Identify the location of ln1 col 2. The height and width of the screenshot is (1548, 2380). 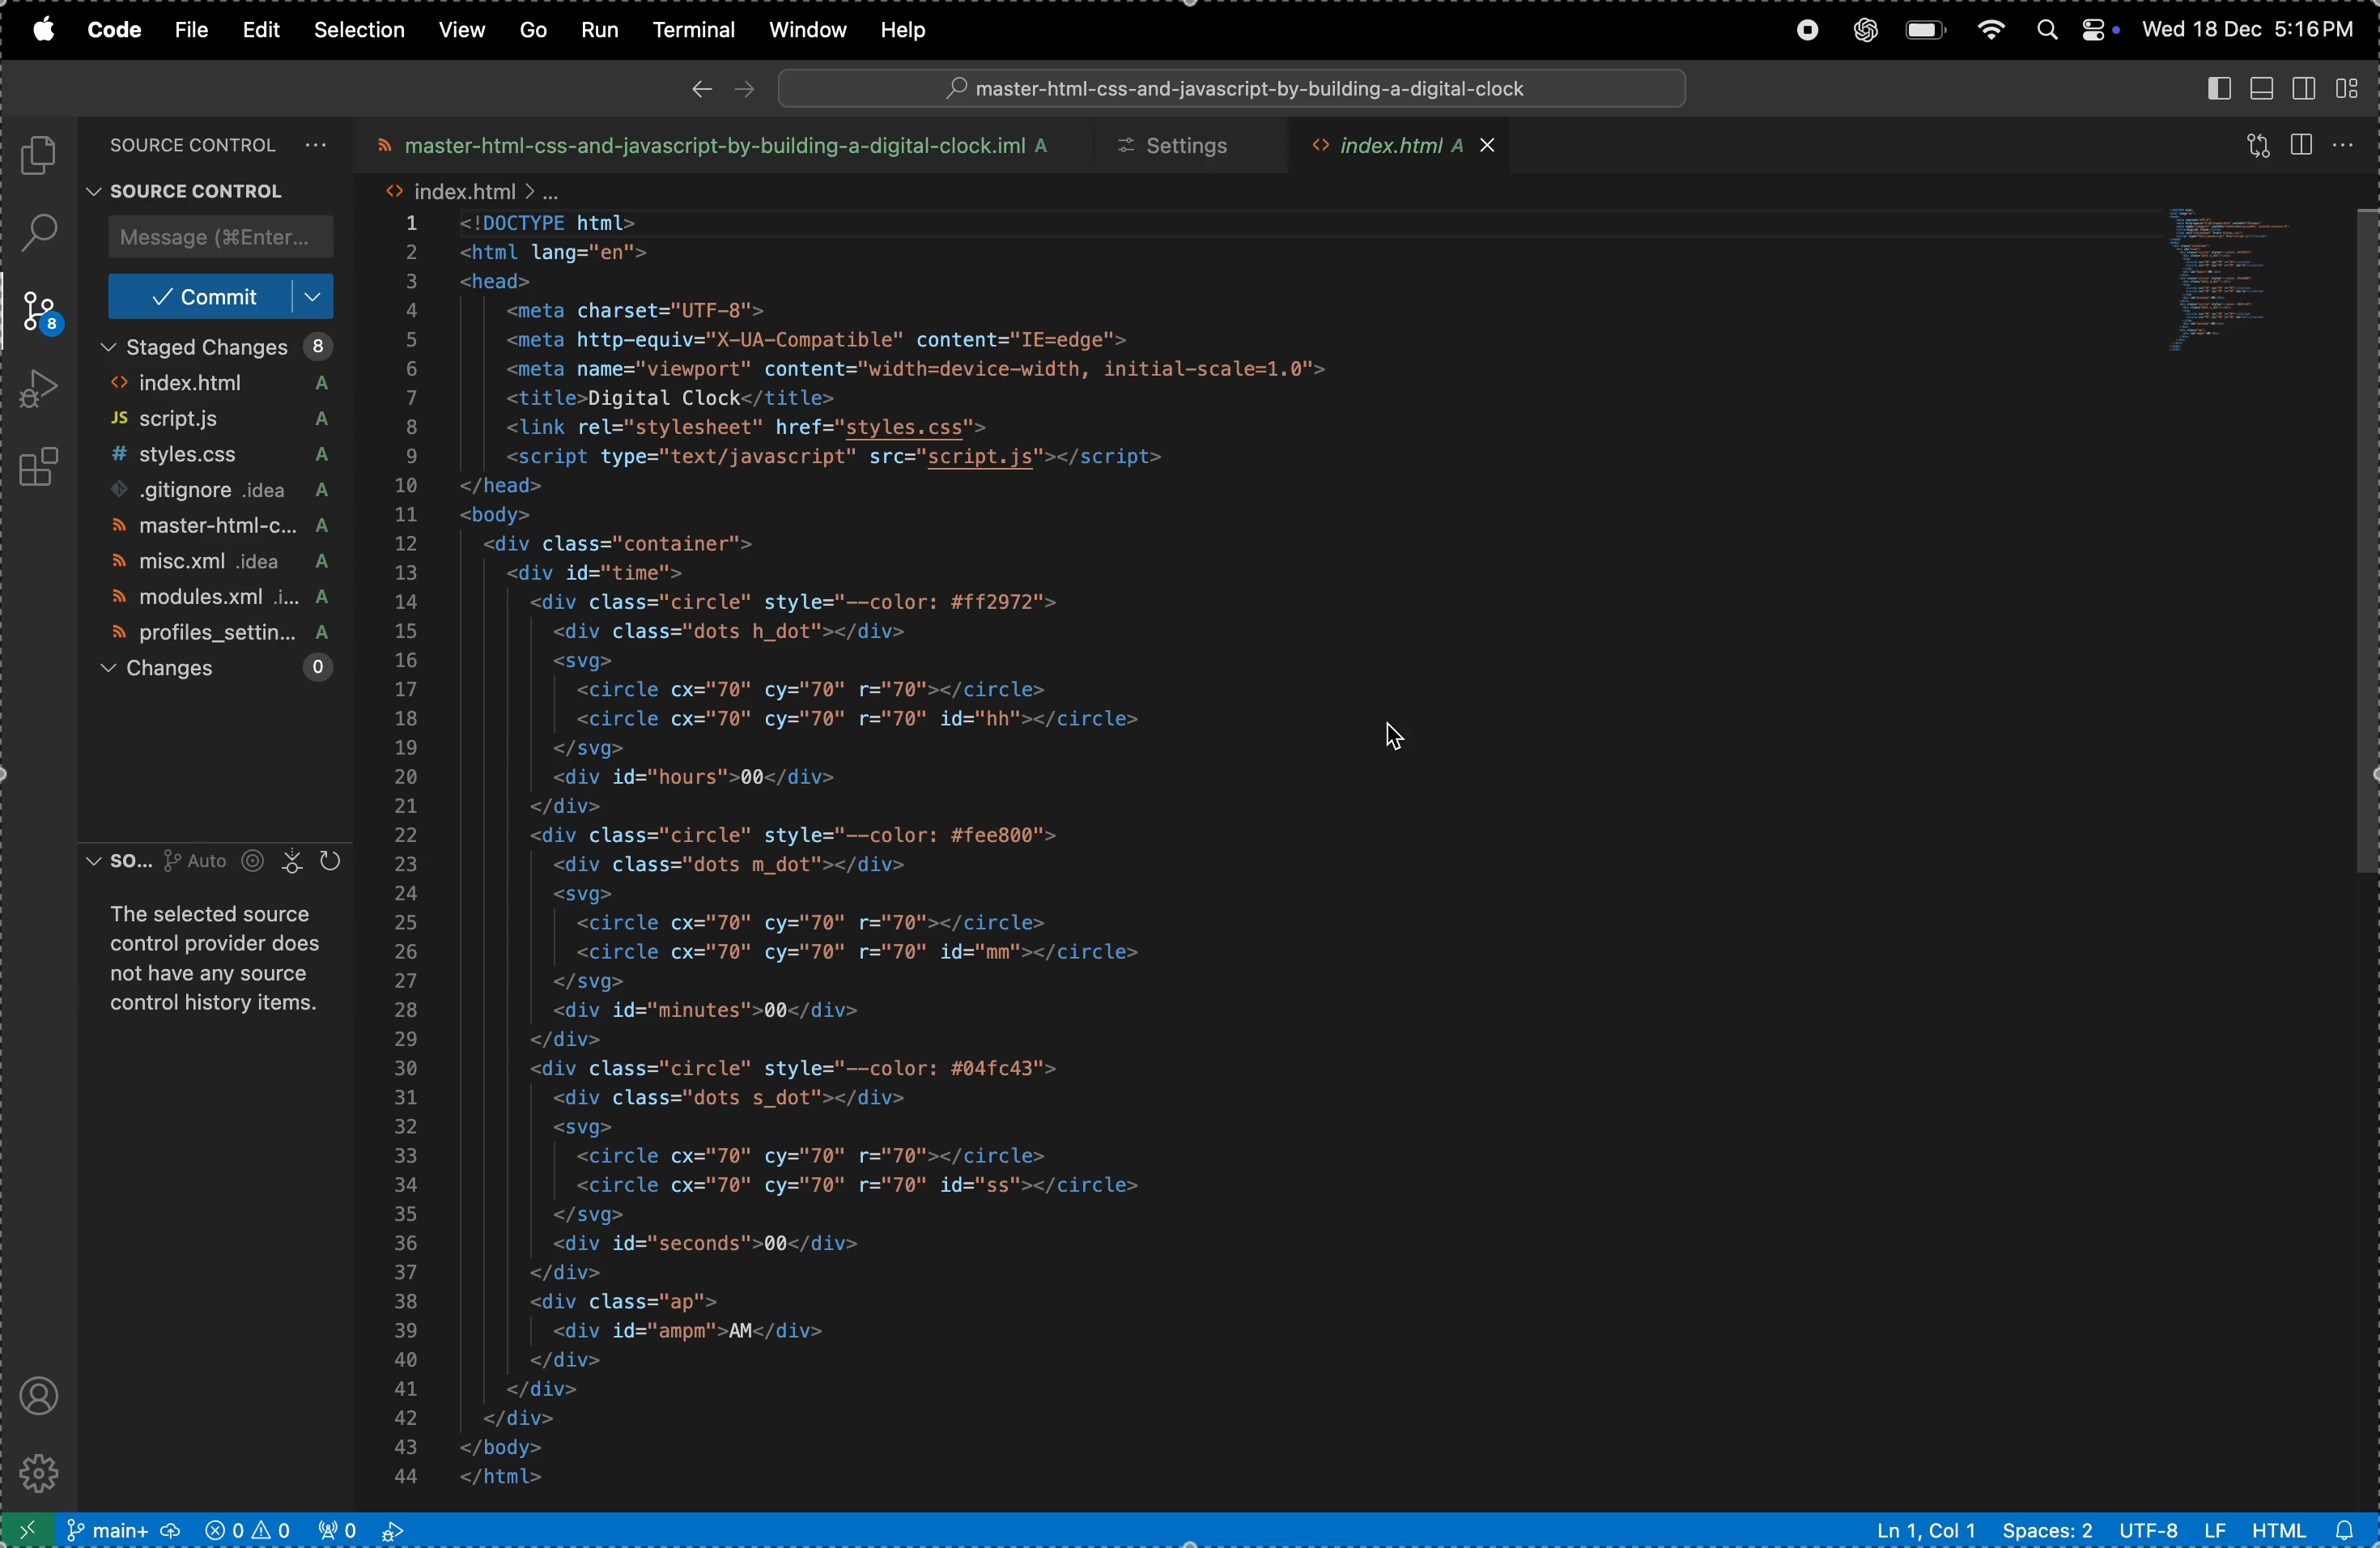
(1925, 1531).